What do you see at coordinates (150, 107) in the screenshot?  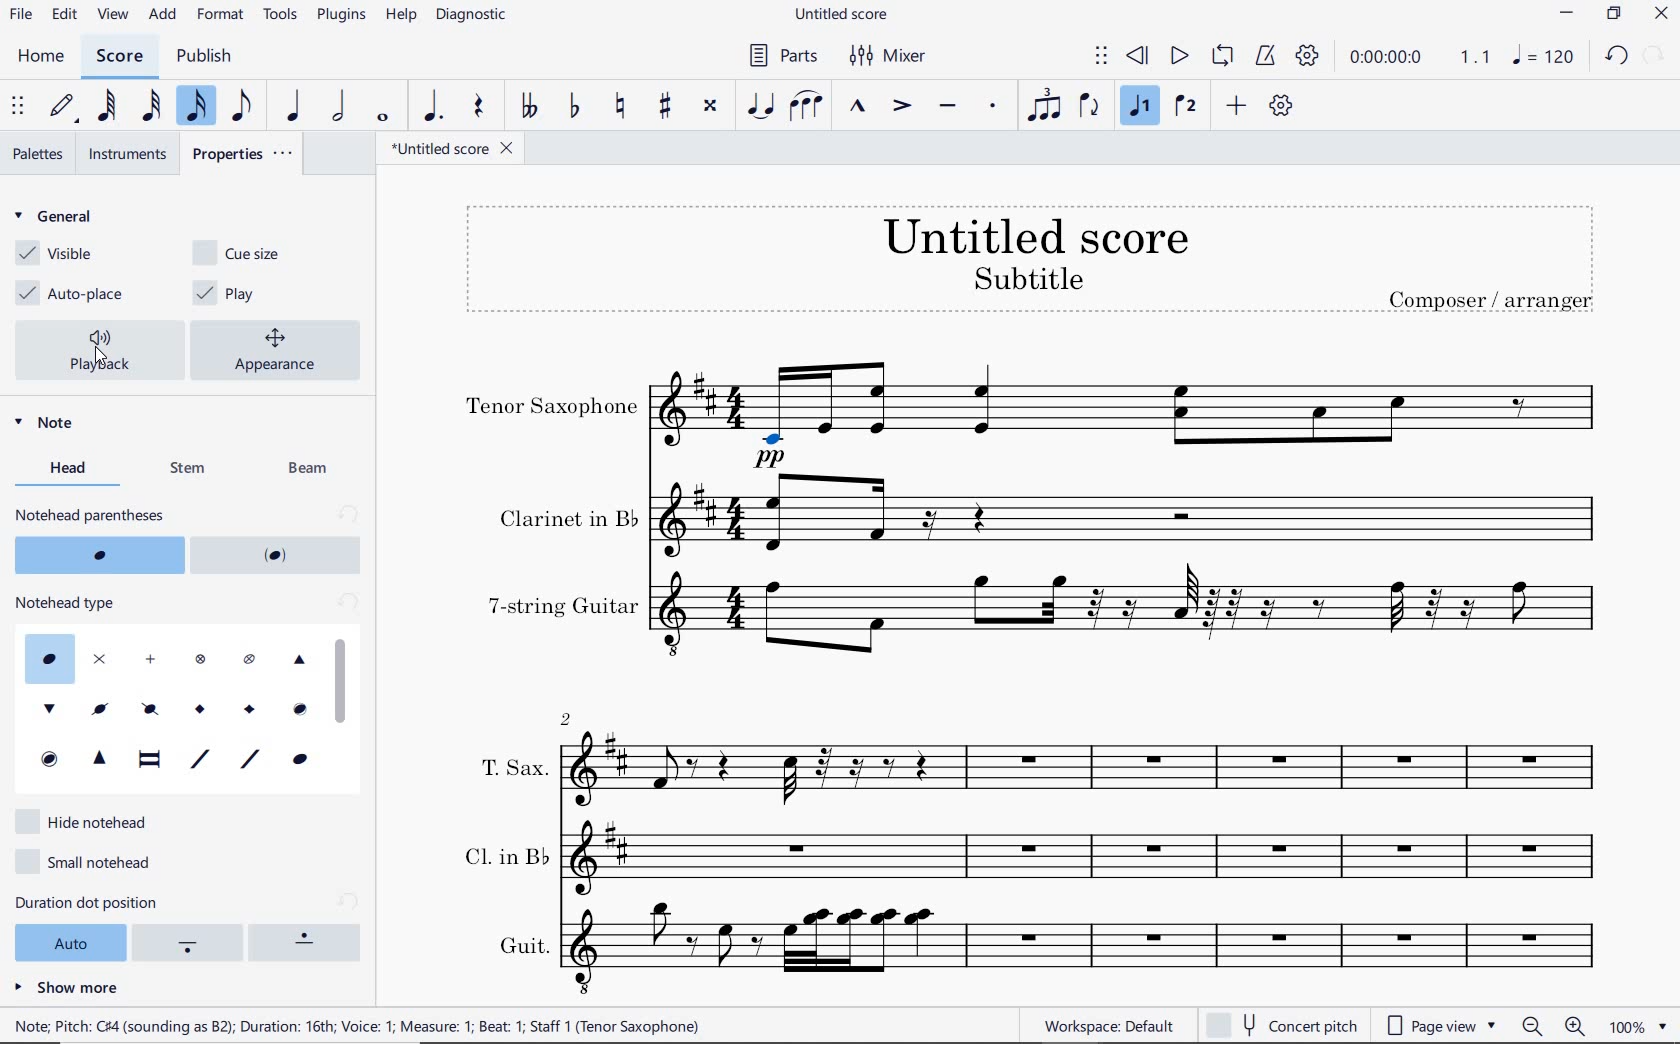 I see `32ND NOTE` at bounding box center [150, 107].